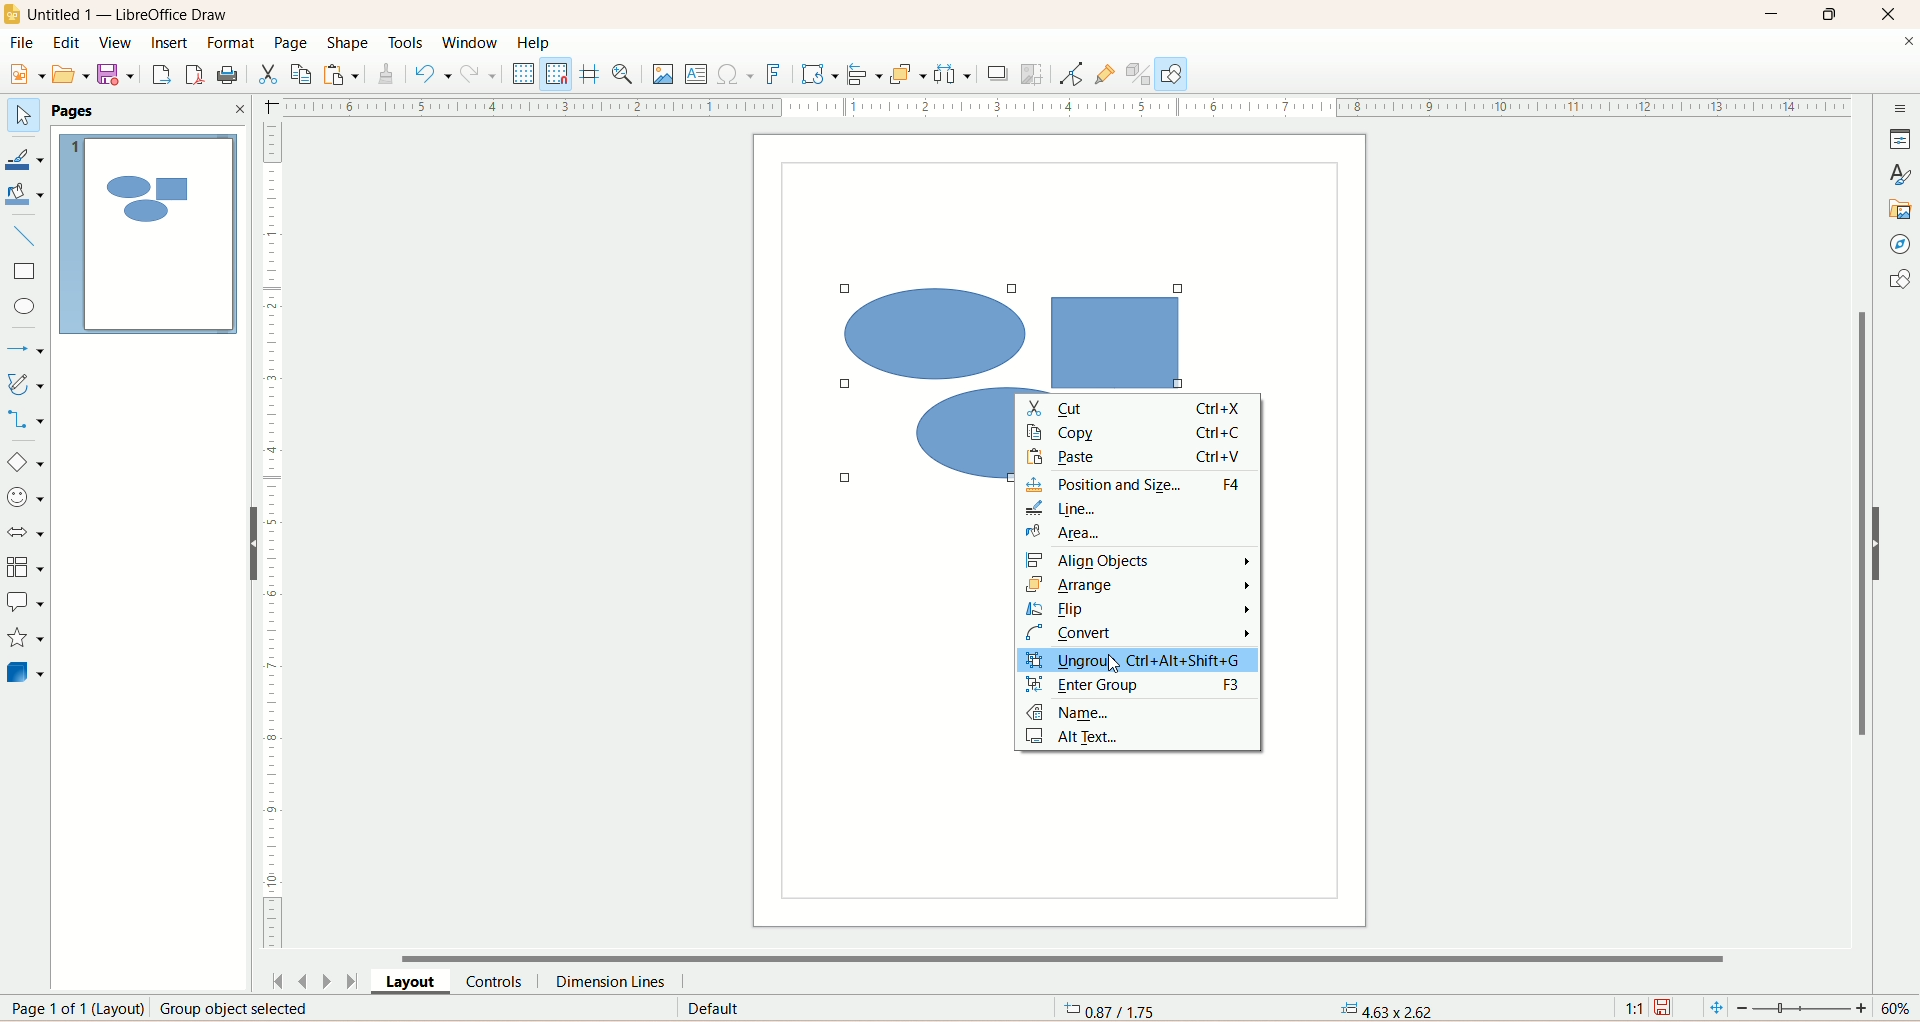  I want to click on hide, so click(253, 544).